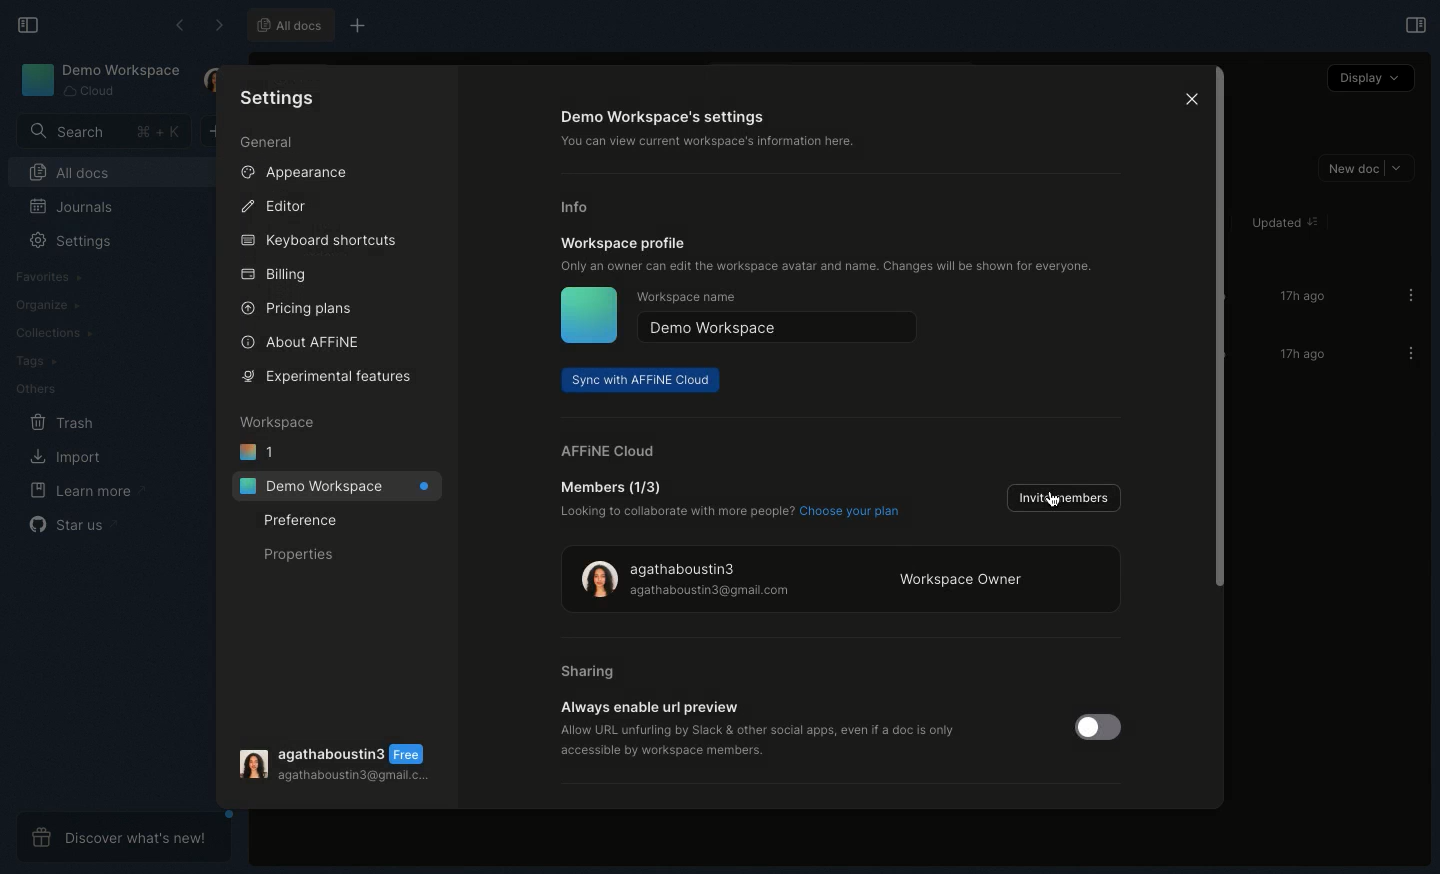  Describe the element at coordinates (624, 242) in the screenshot. I see `Workspace profile` at that location.